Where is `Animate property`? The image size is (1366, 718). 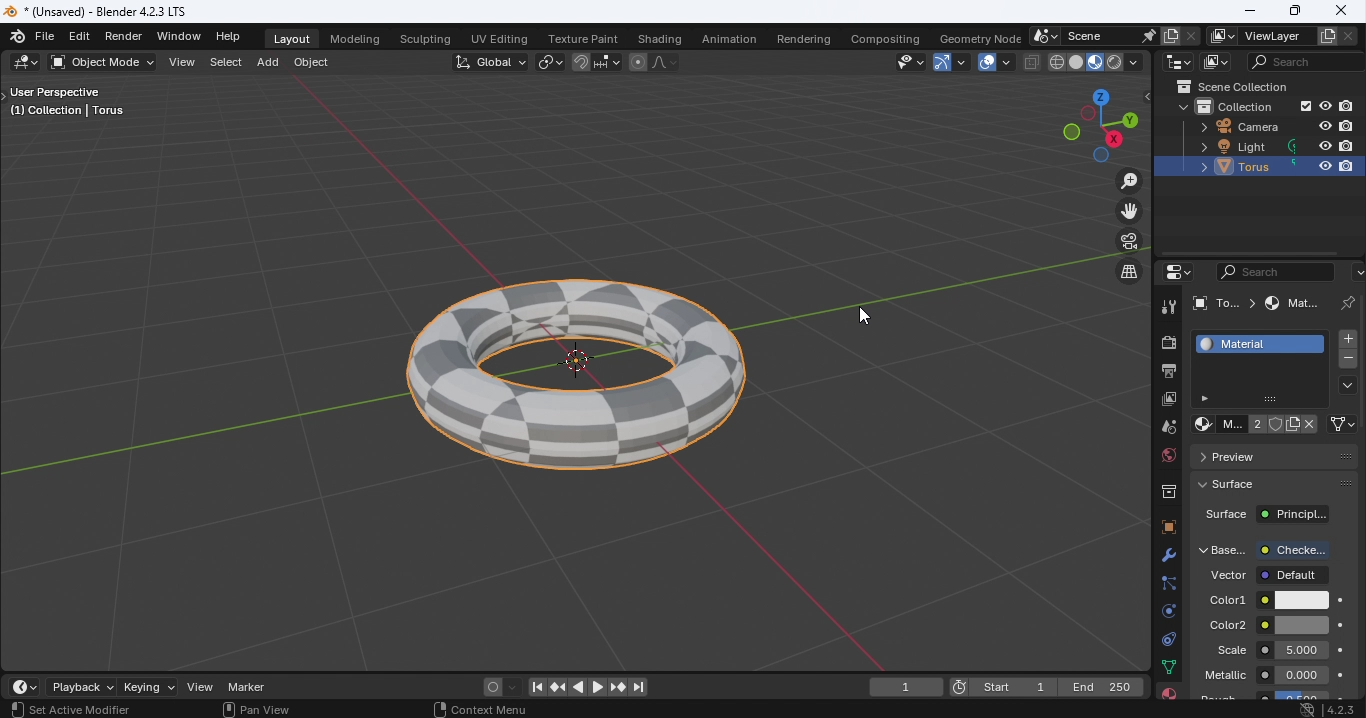 Animate property is located at coordinates (1339, 649).